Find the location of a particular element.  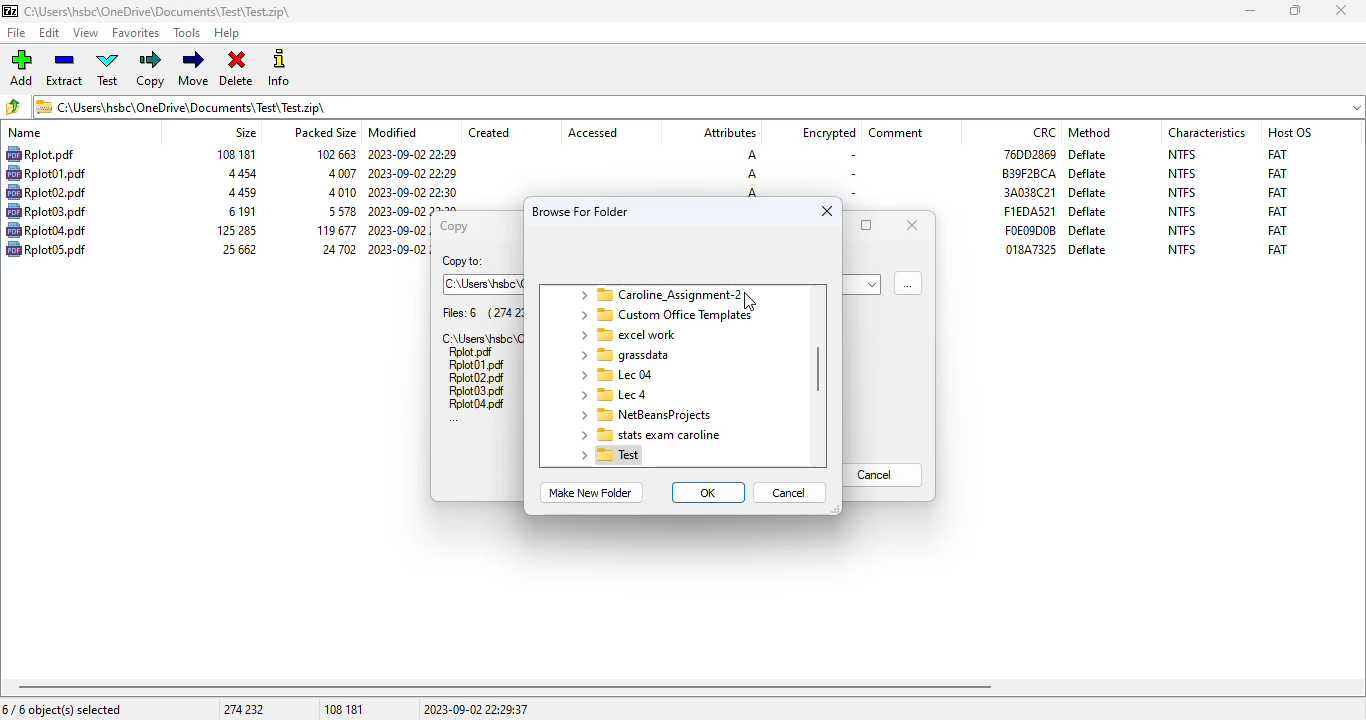

file is located at coordinates (18, 33).